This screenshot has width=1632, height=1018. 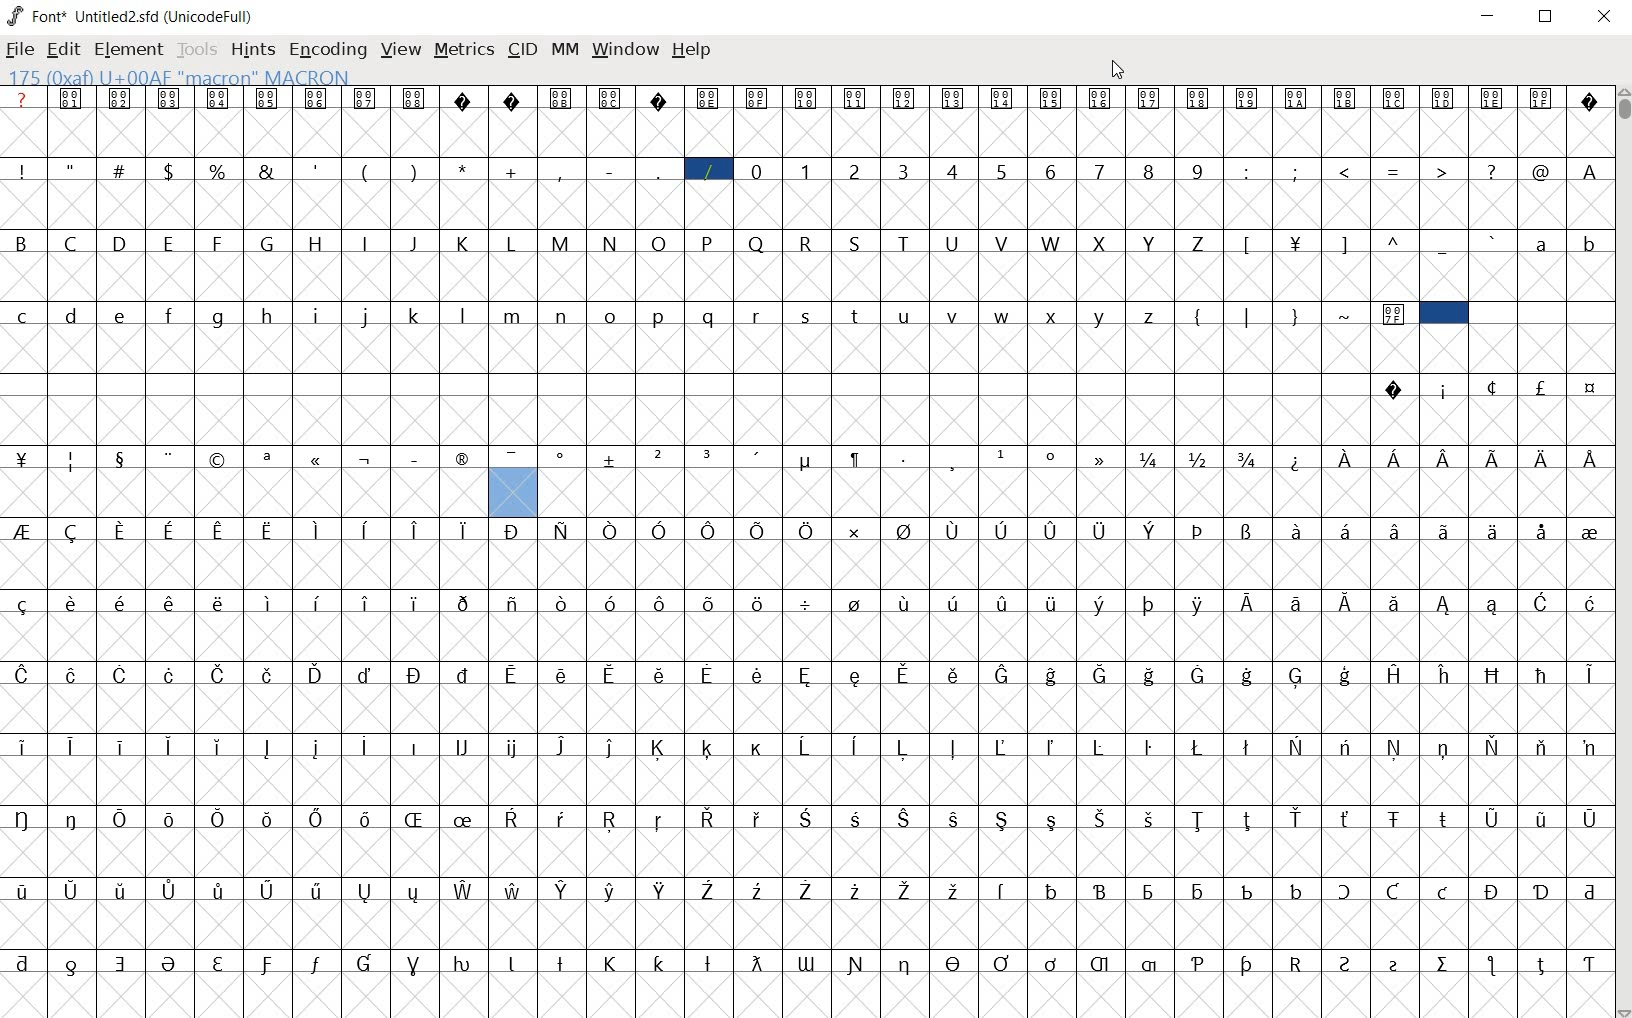 What do you see at coordinates (1050, 818) in the screenshot?
I see `Symbol` at bounding box center [1050, 818].